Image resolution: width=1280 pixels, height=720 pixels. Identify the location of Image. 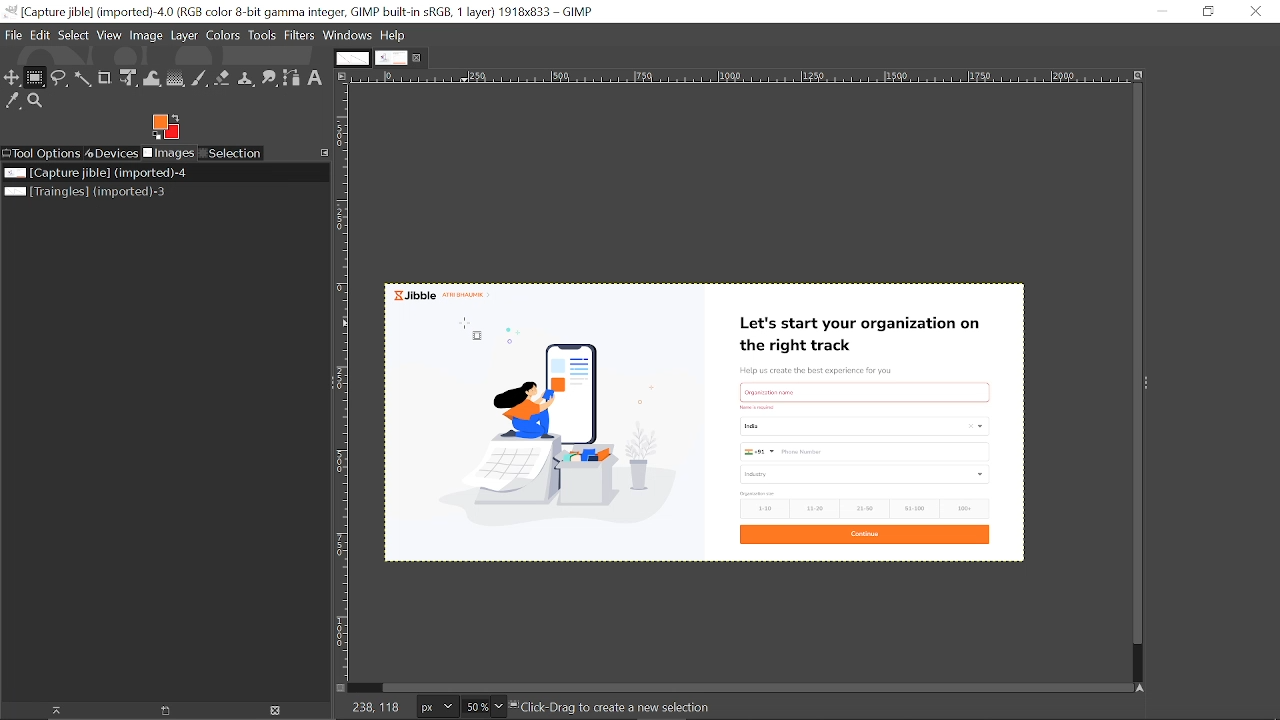
(147, 36).